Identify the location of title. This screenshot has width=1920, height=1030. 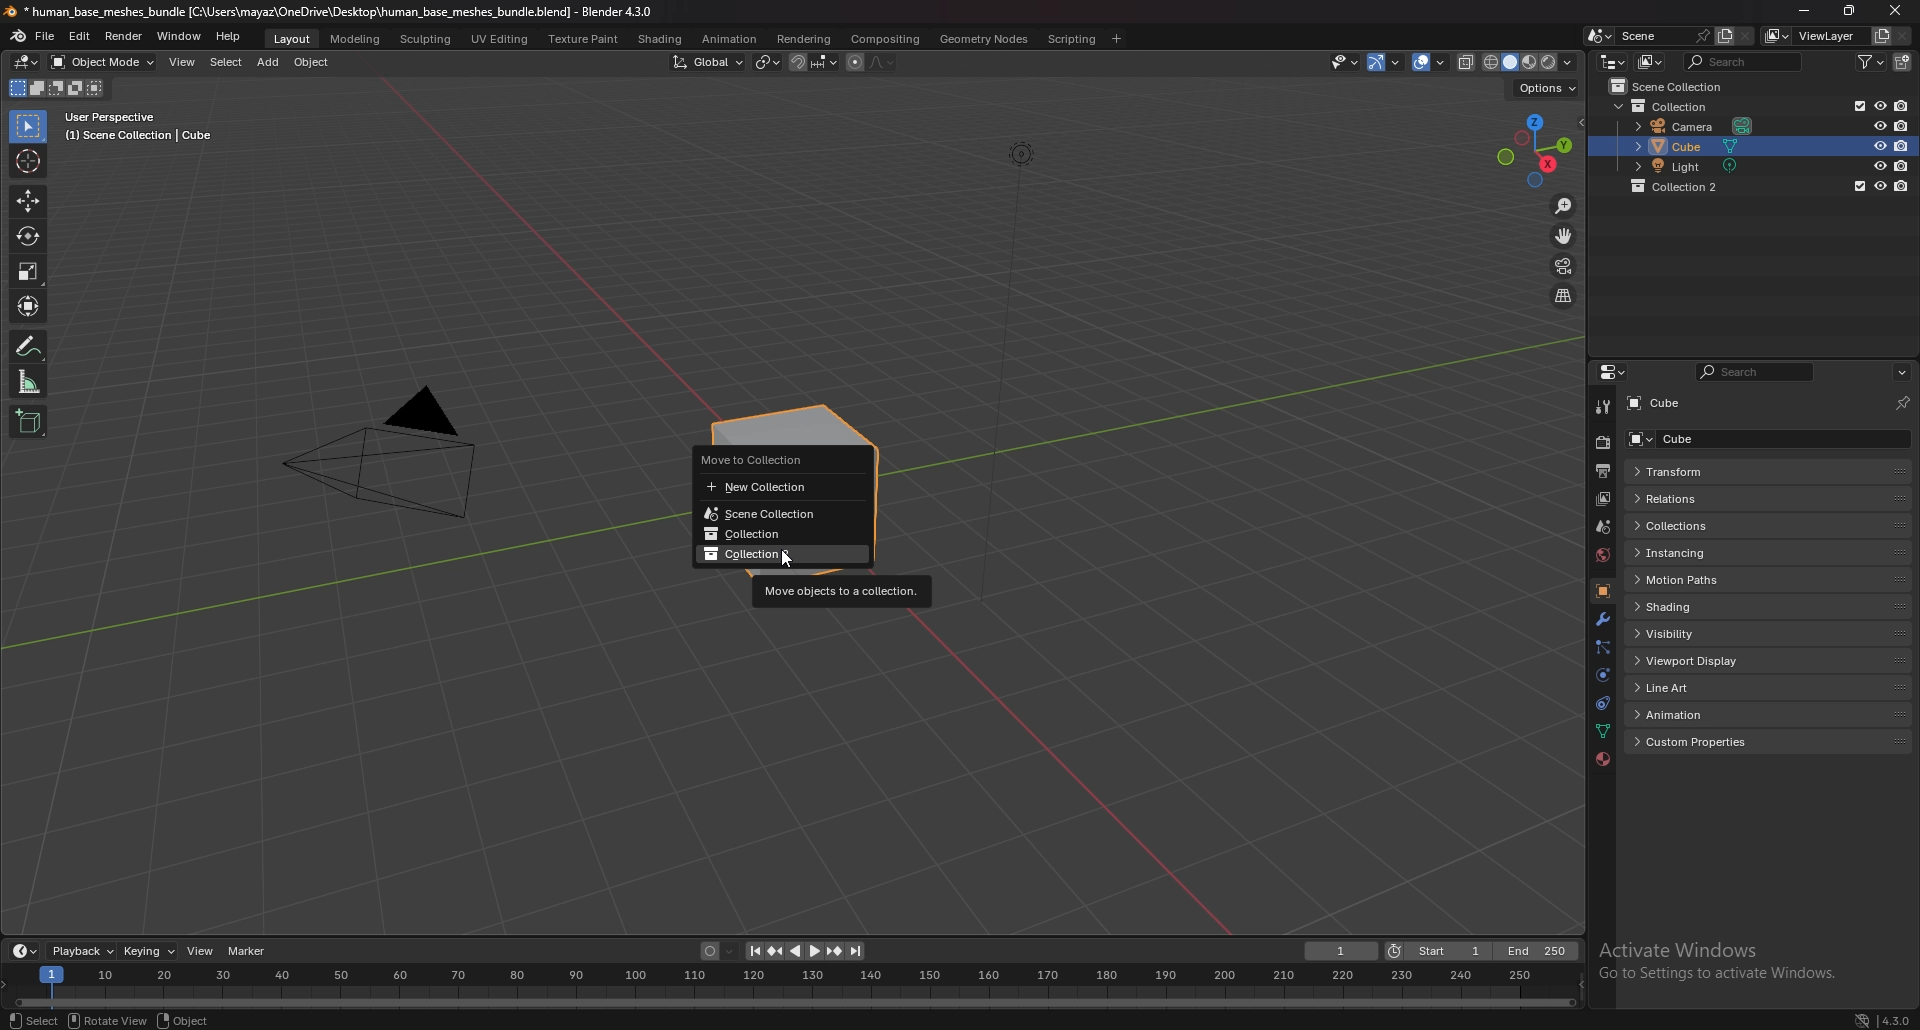
(331, 12).